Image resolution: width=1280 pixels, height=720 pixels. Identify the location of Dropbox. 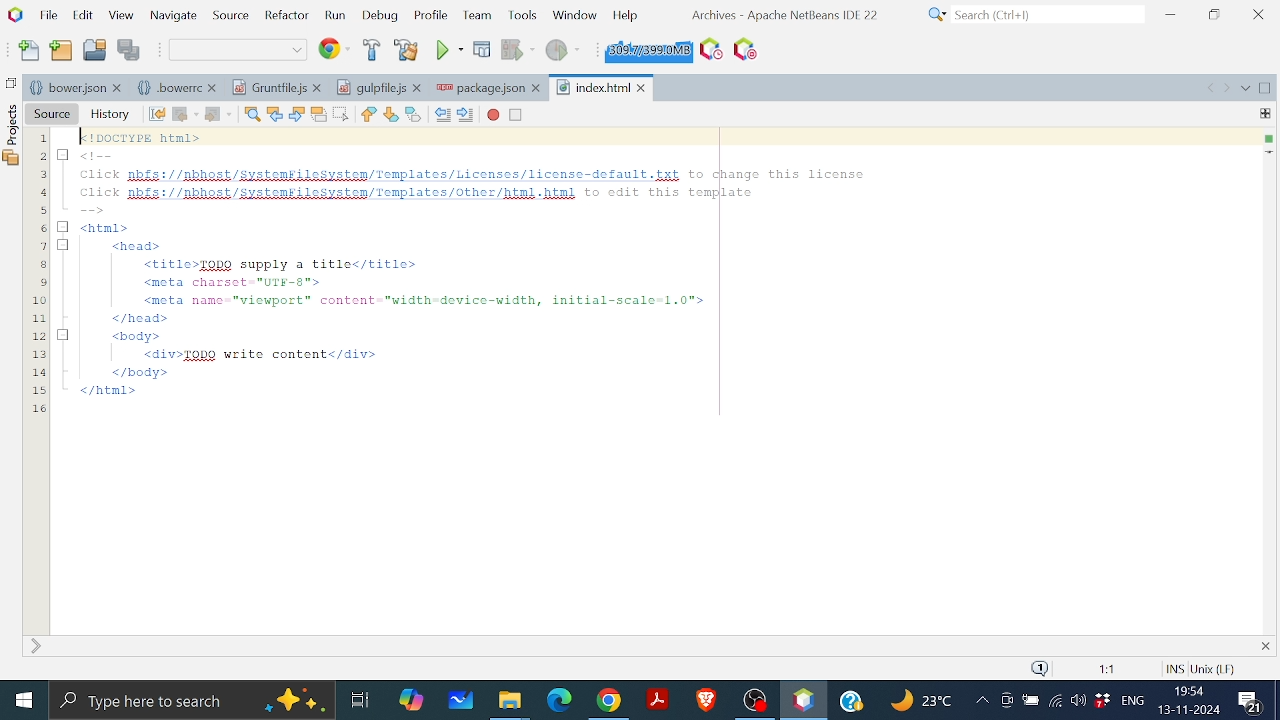
(1102, 701).